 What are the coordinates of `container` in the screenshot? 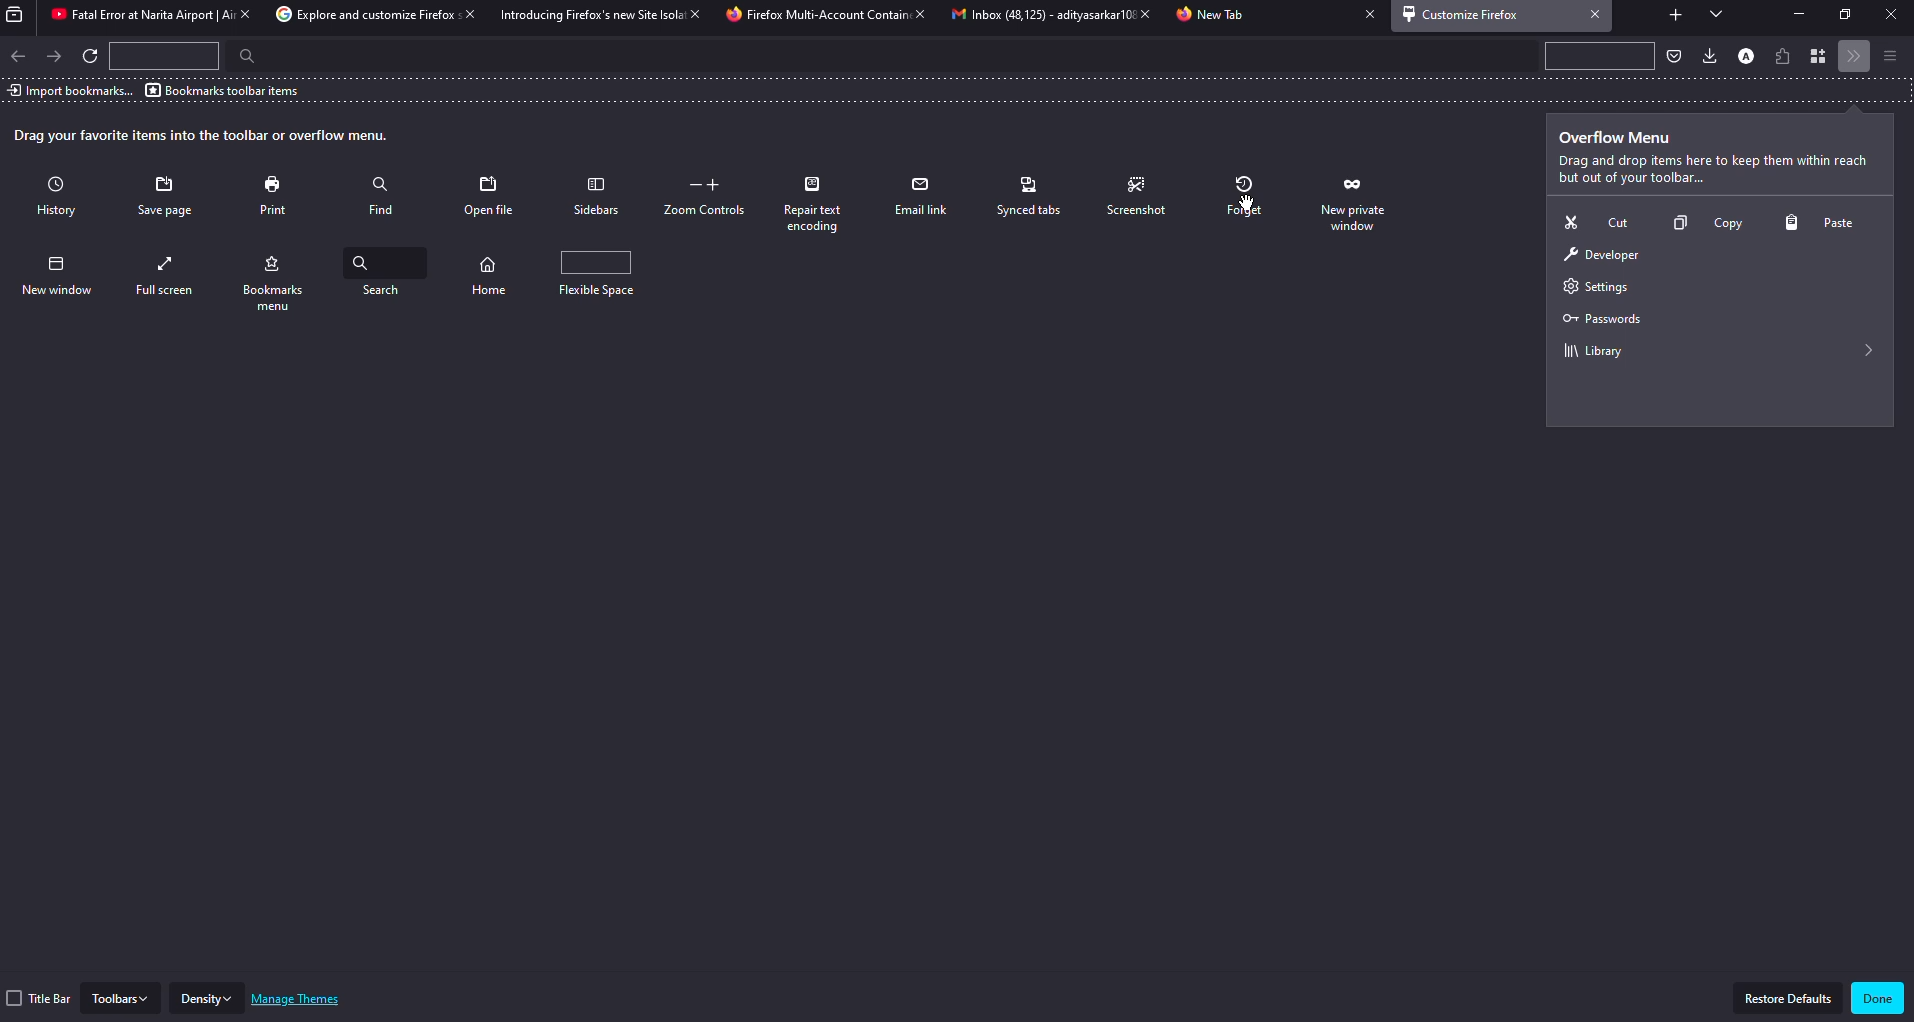 It's located at (1821, 57).